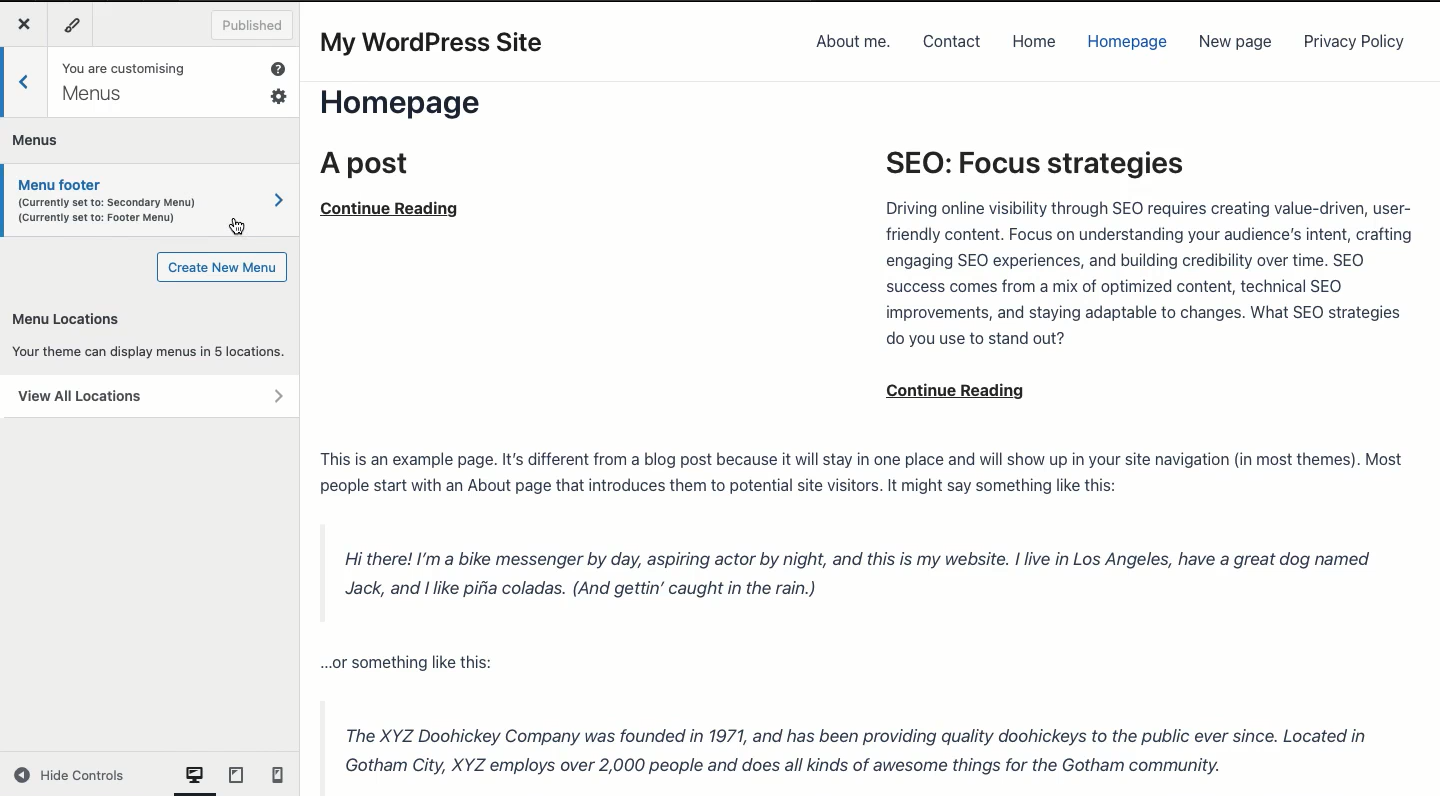 This screenshot has width=1440, height=796. What do you see at coordinates (273, 777) in the screenshot?
I see `mobile View` at bounding box center [273, 777].